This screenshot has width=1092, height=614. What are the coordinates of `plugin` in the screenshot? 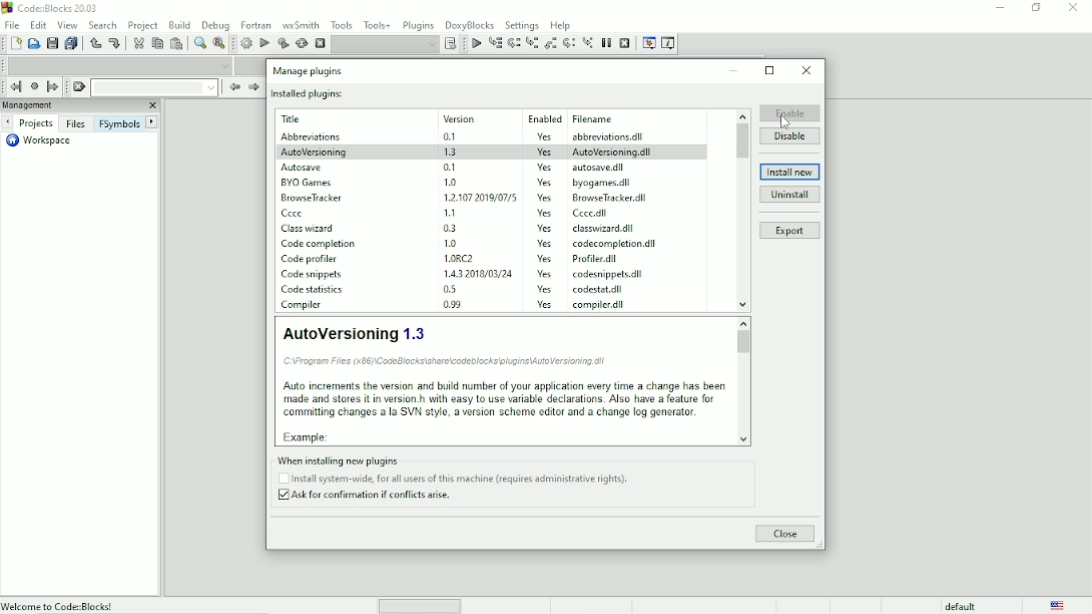 It's located at (295, 212).